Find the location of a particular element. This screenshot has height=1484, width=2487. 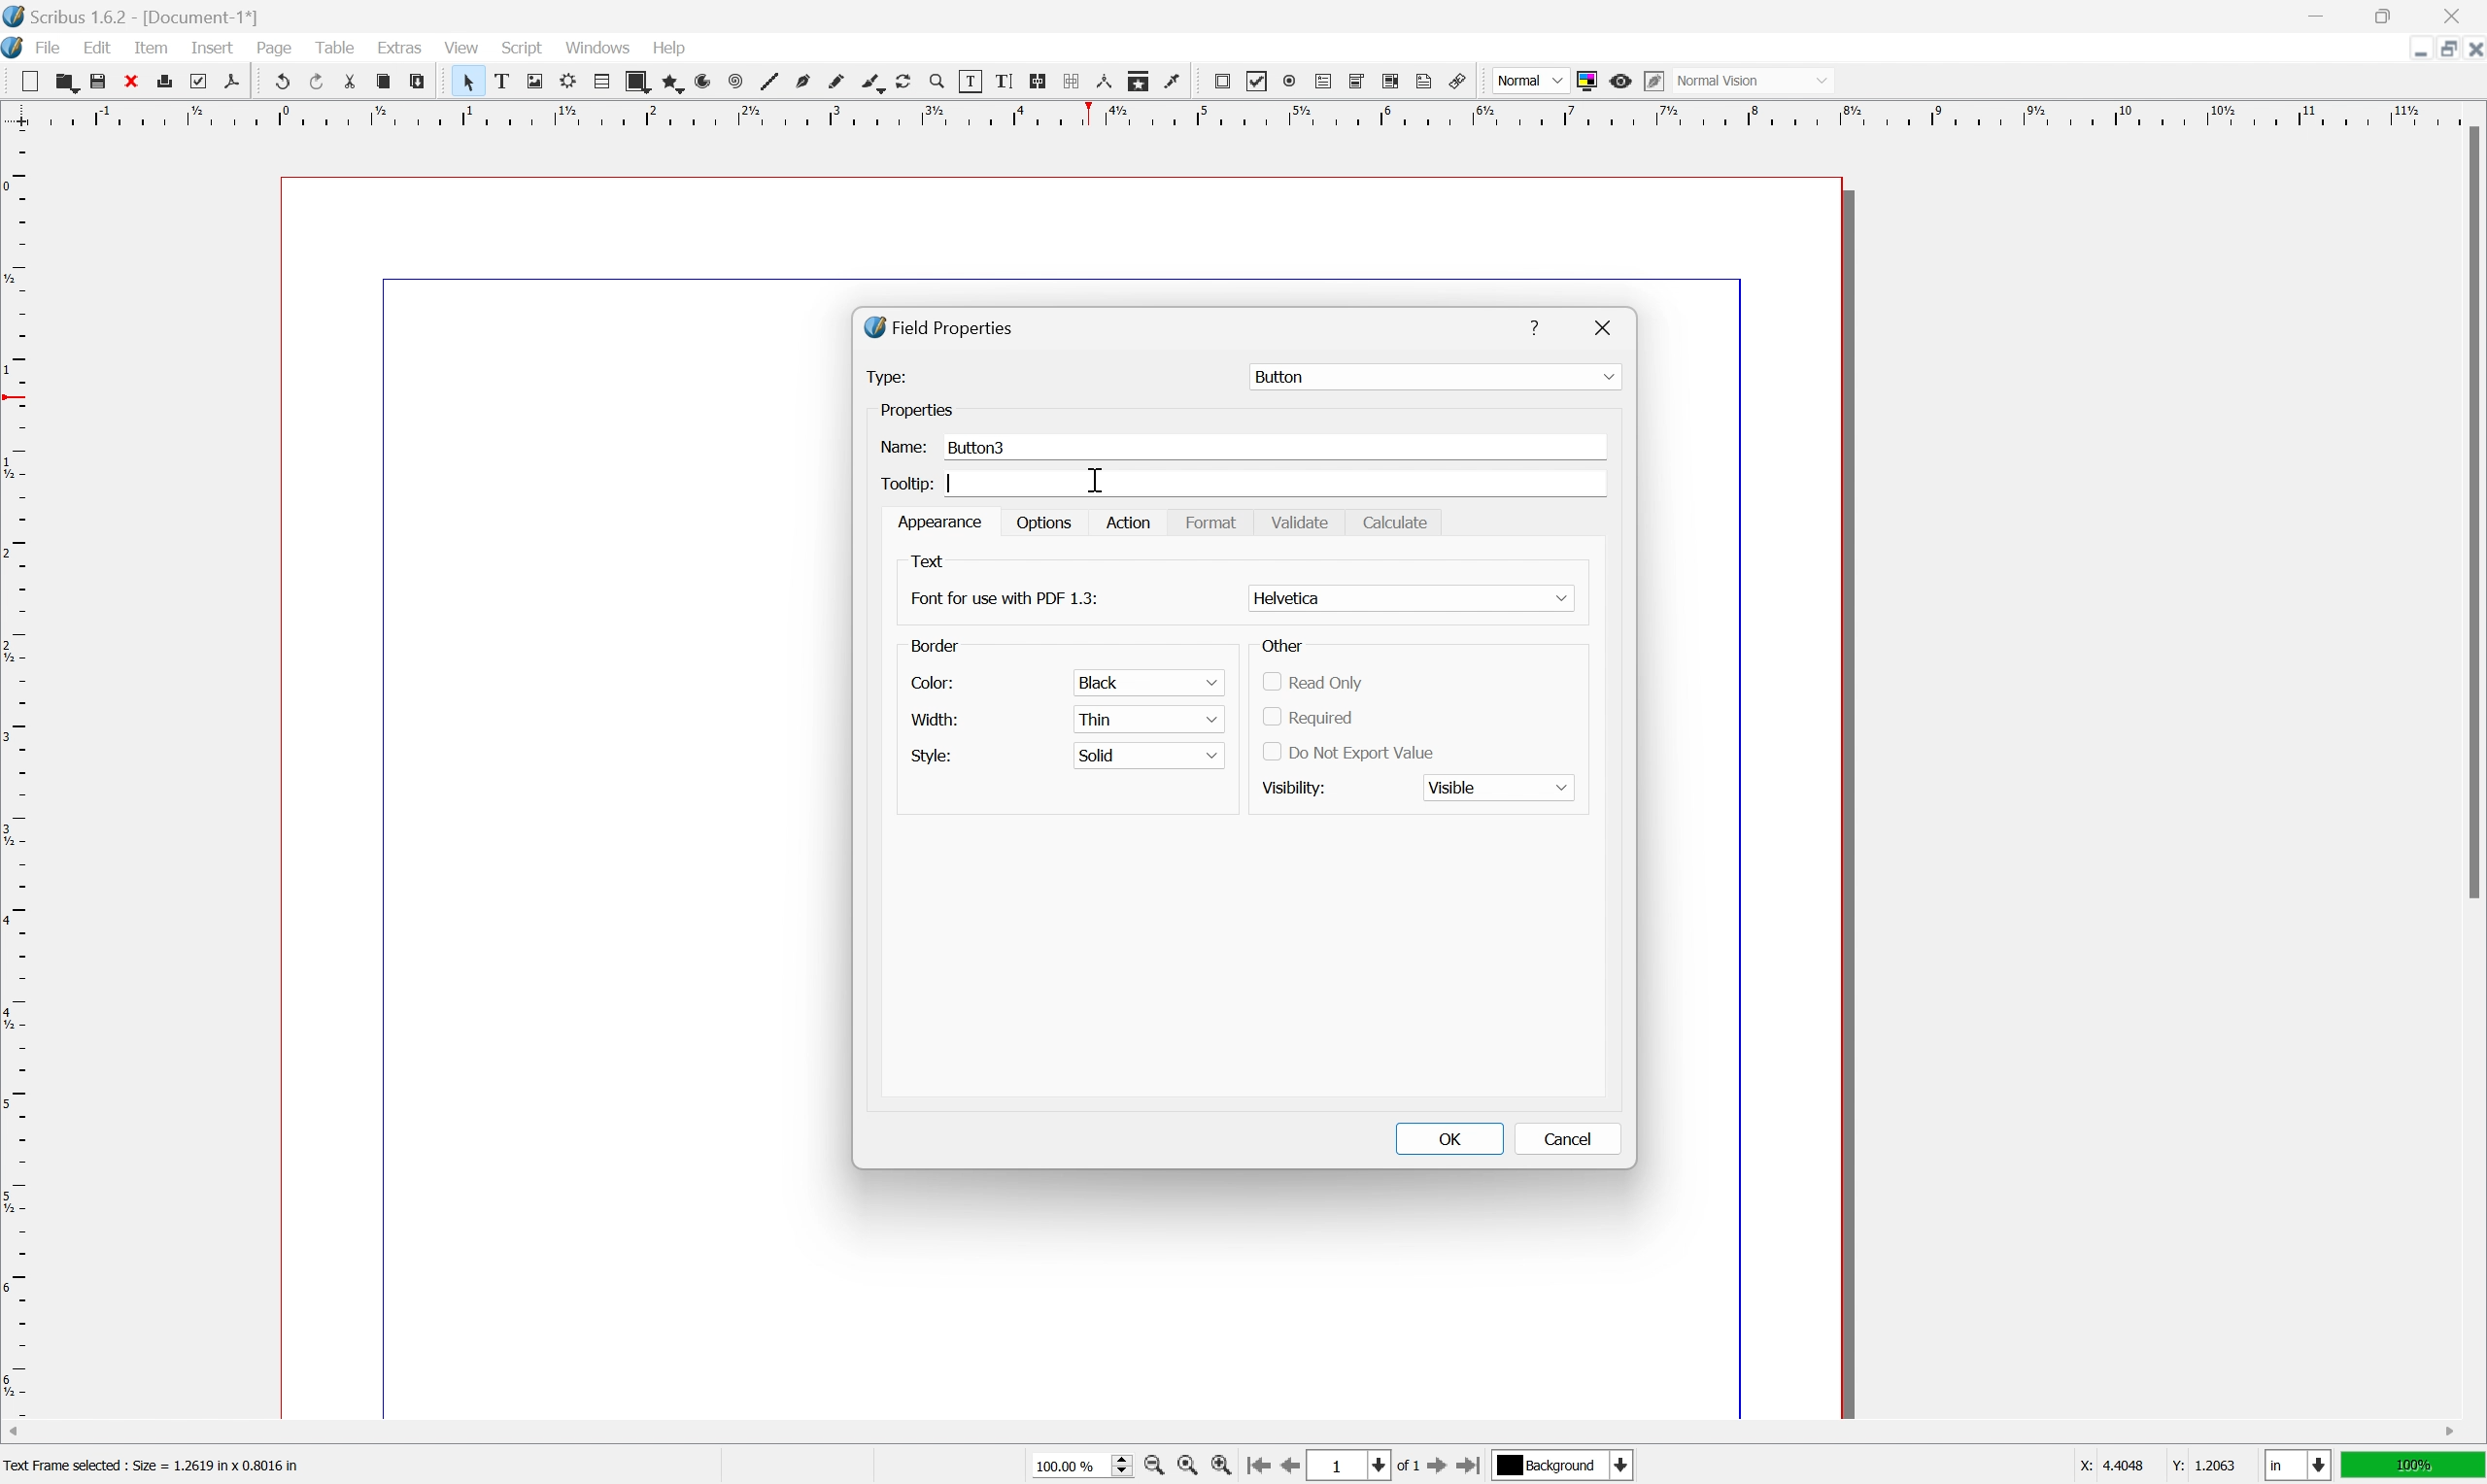

select current unit is located at coordinates (2298, 1467).